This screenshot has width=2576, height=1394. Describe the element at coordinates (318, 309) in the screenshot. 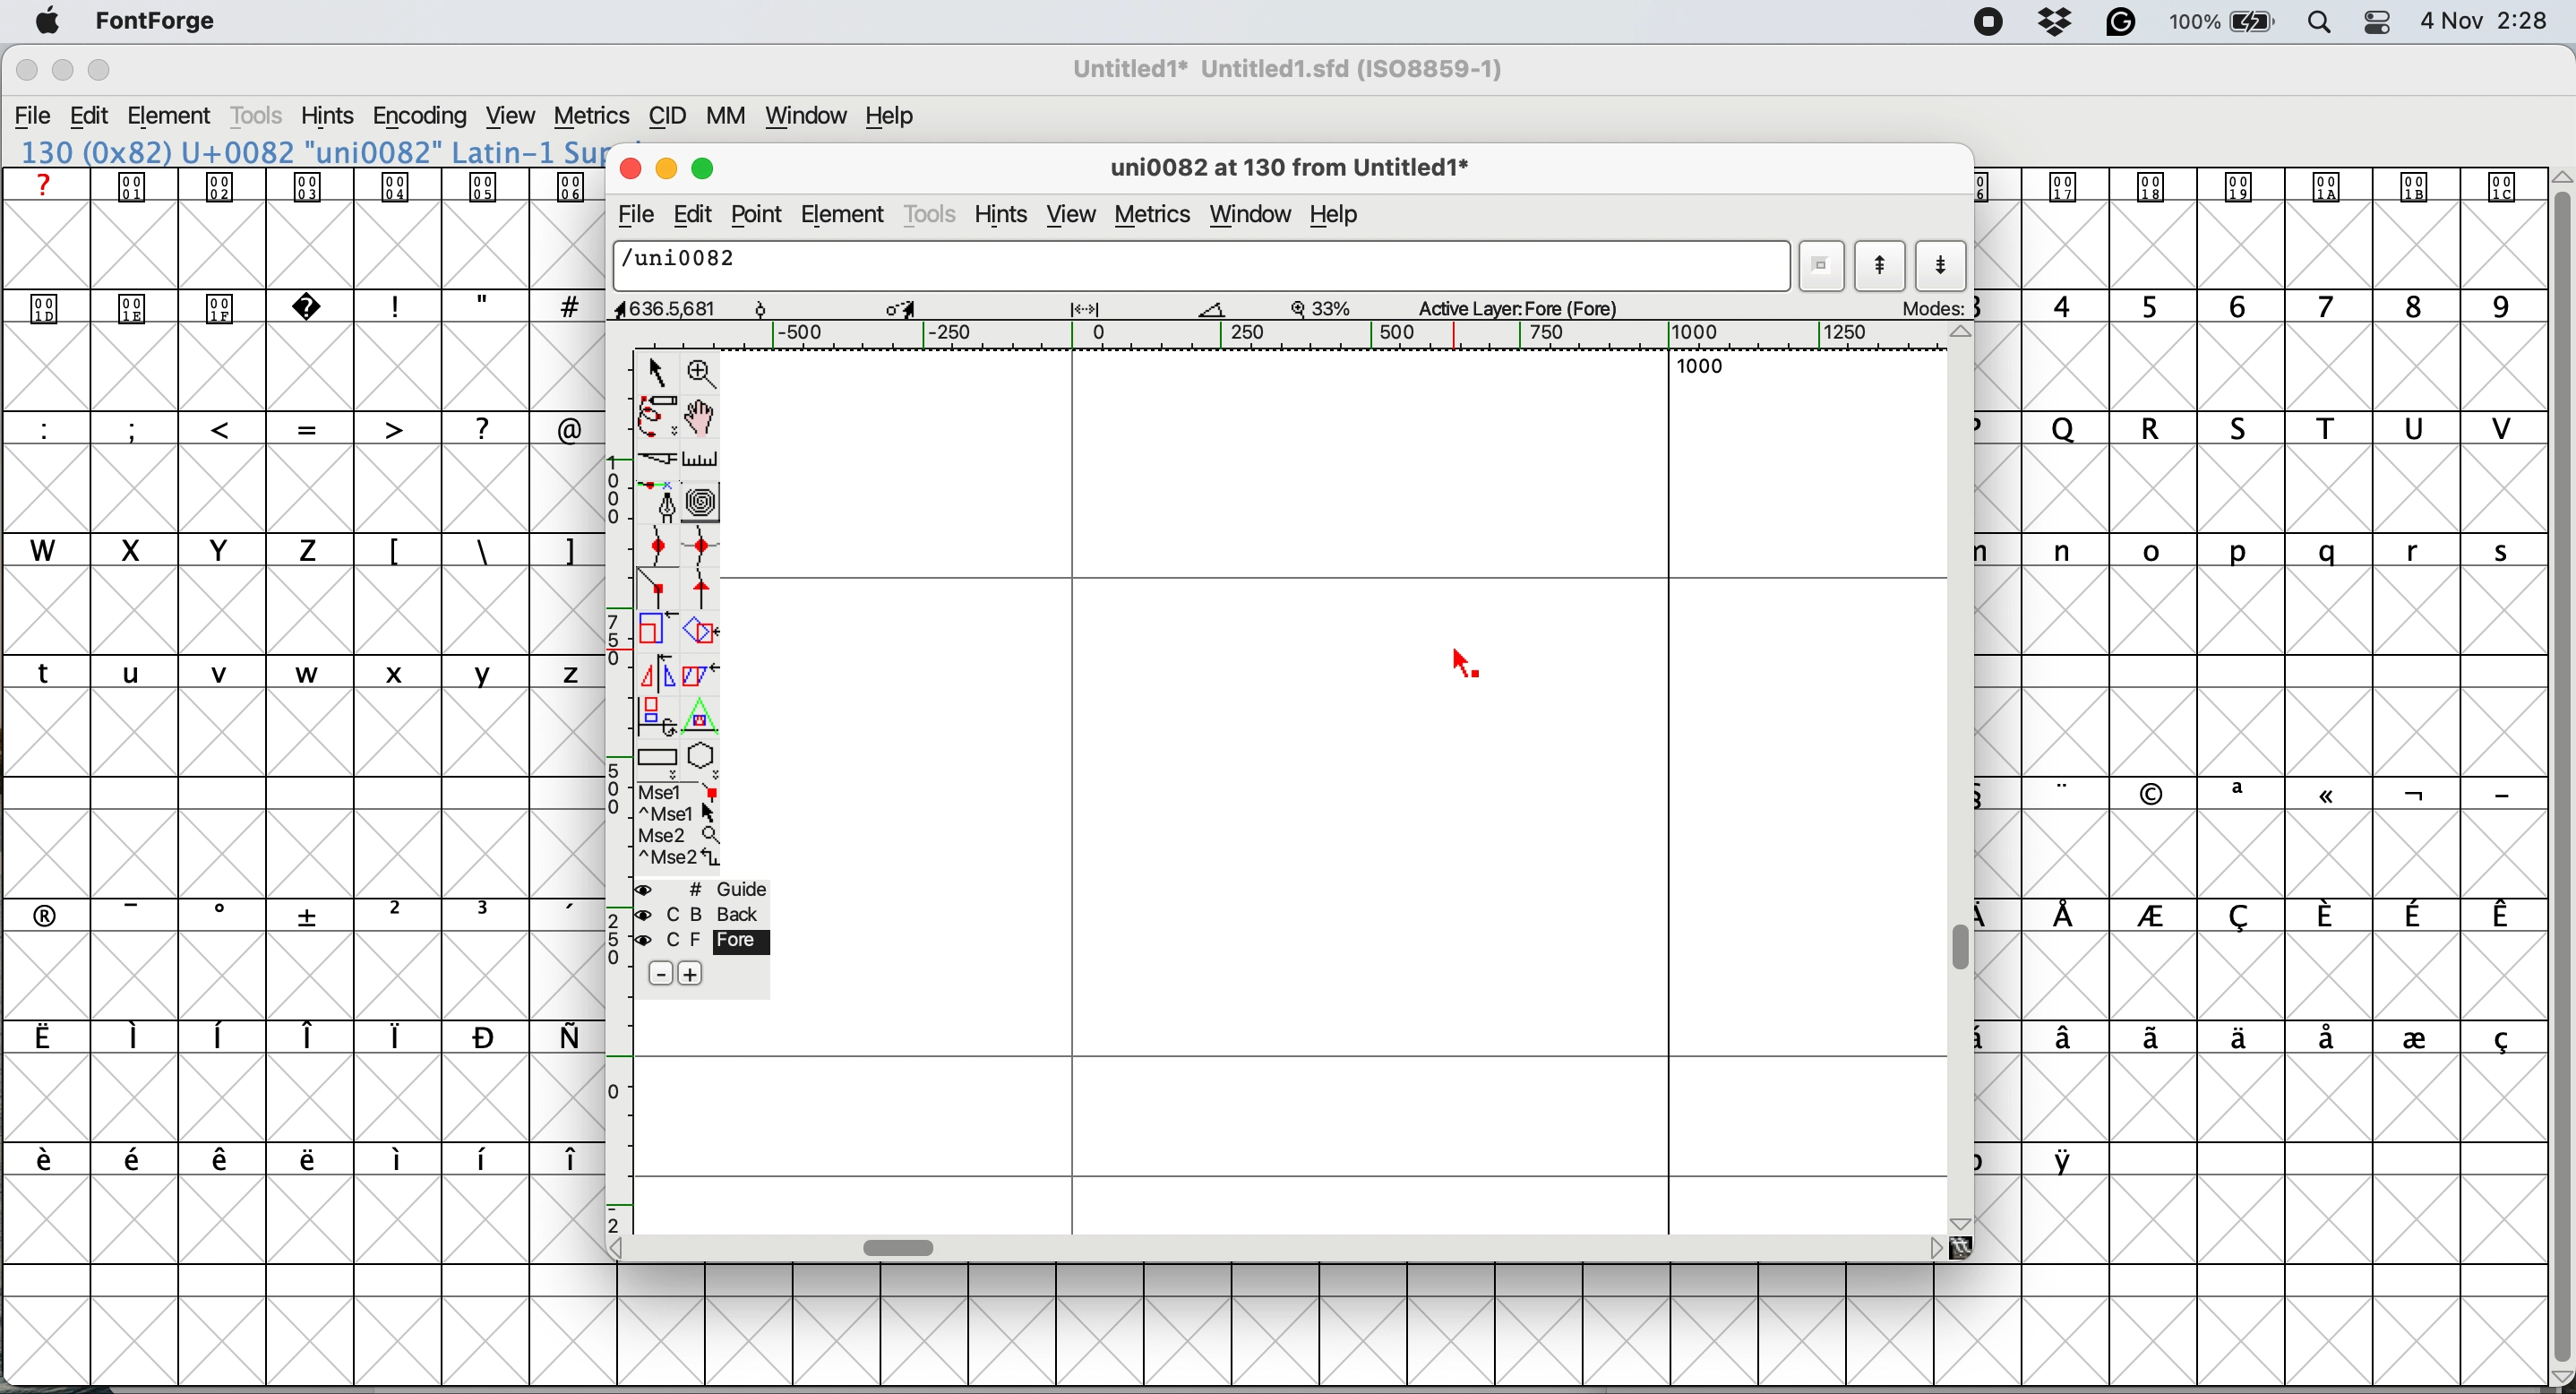

I see `symbols and special characters` at that location.